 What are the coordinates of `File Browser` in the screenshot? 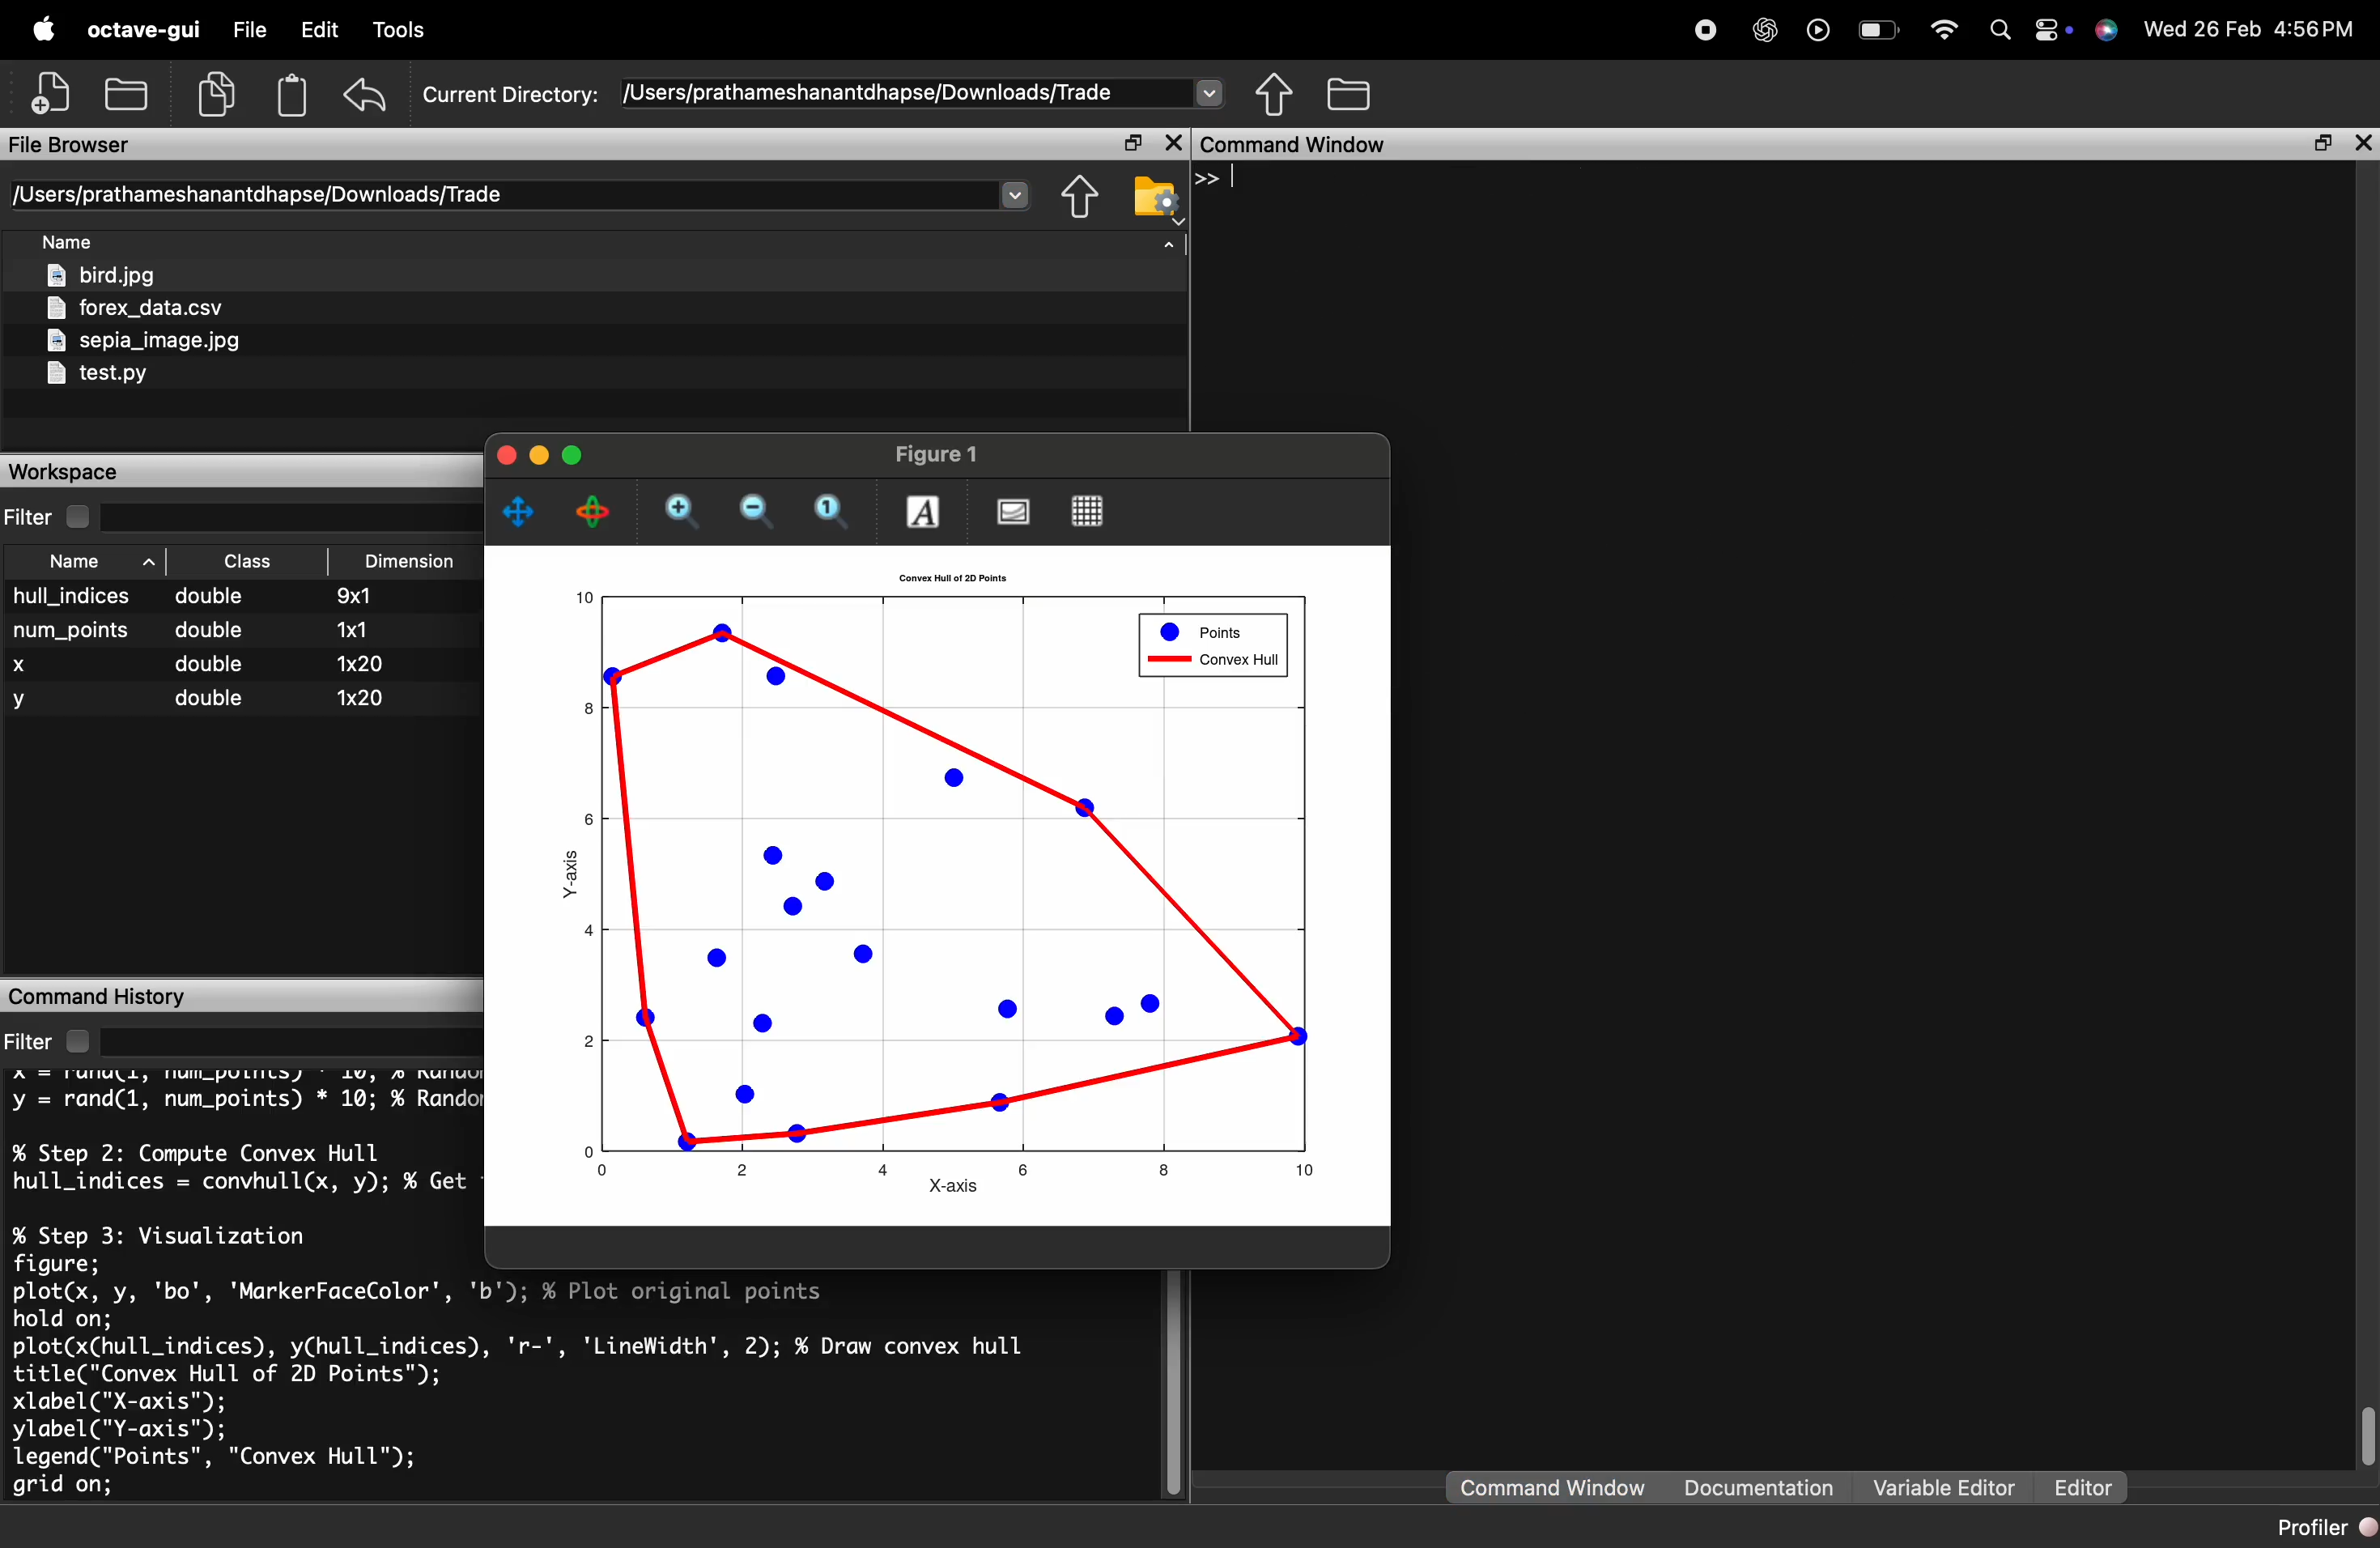 It's located at (70, 145).